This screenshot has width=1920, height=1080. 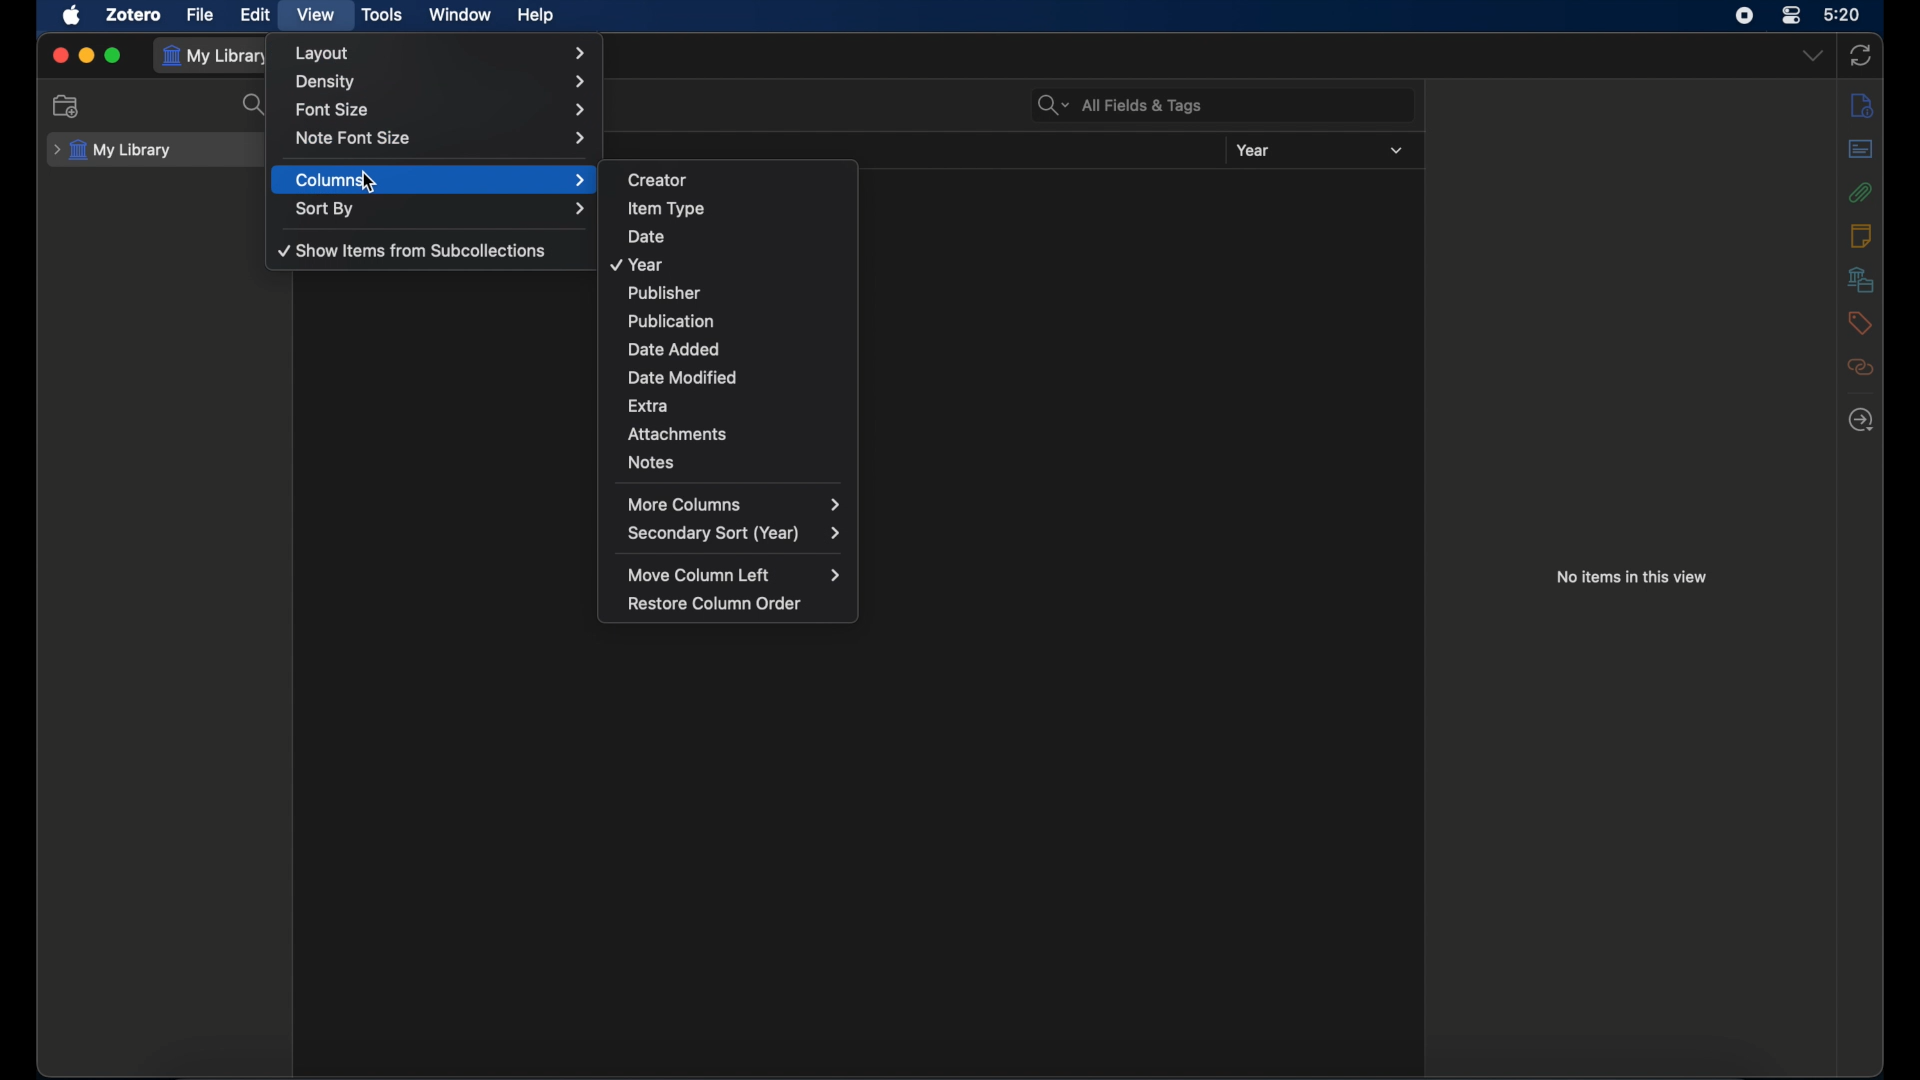 What do you see at coordinates (256, 105) in the screenshot?
I see `search` at bounding box center [256, 105].